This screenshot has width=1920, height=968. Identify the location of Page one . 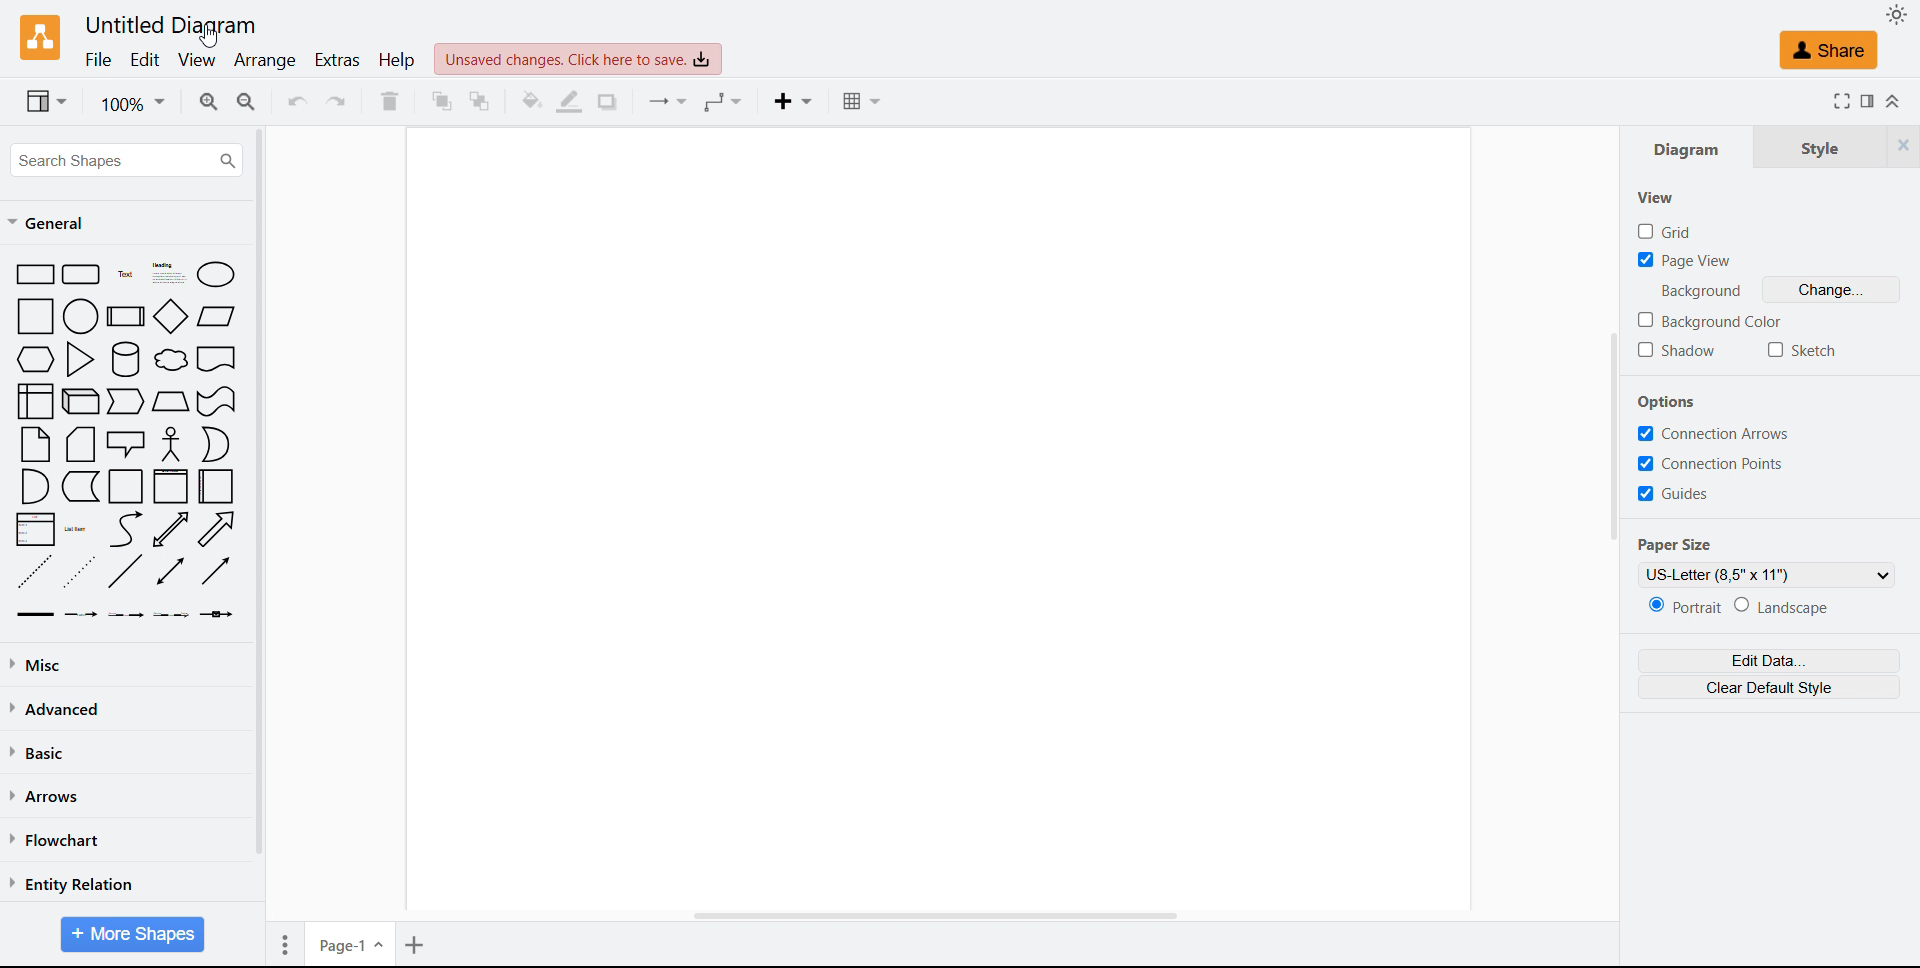
(351, 943).